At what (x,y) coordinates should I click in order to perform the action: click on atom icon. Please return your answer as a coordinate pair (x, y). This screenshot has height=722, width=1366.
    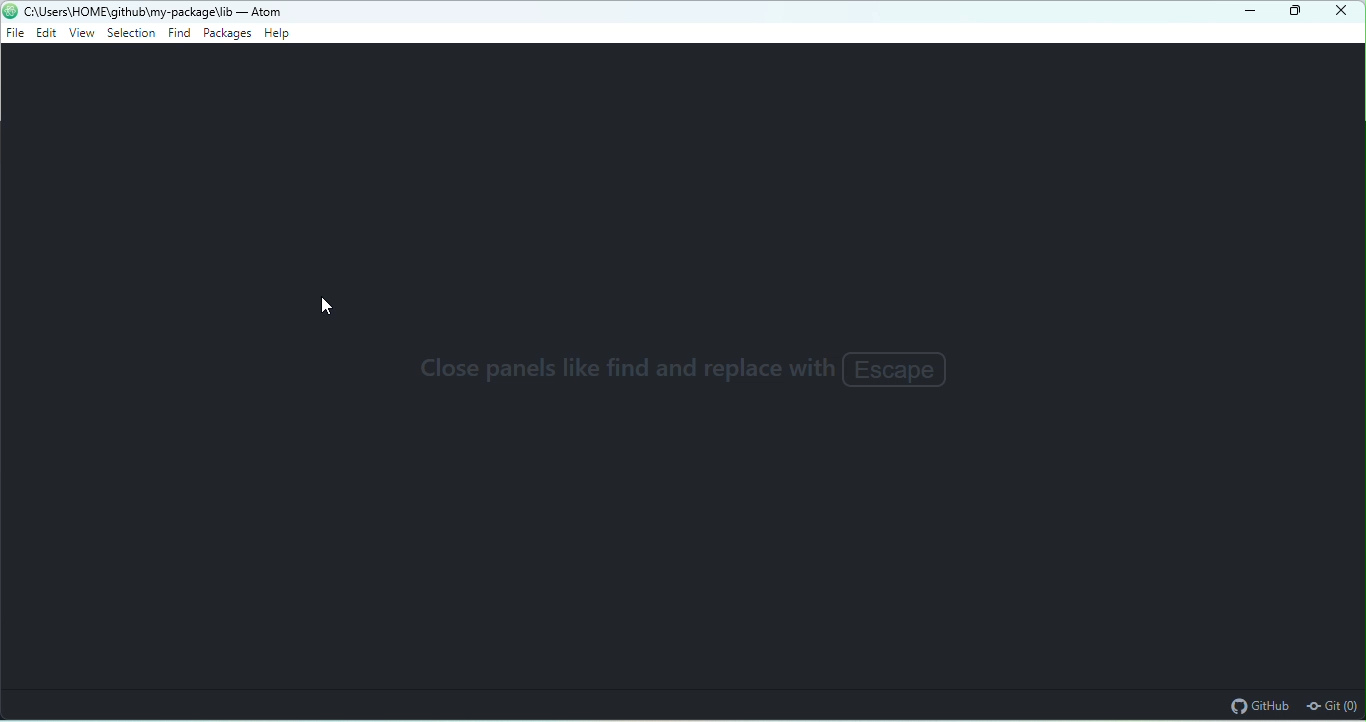
    Looking at the image, I should click on (10, 10).